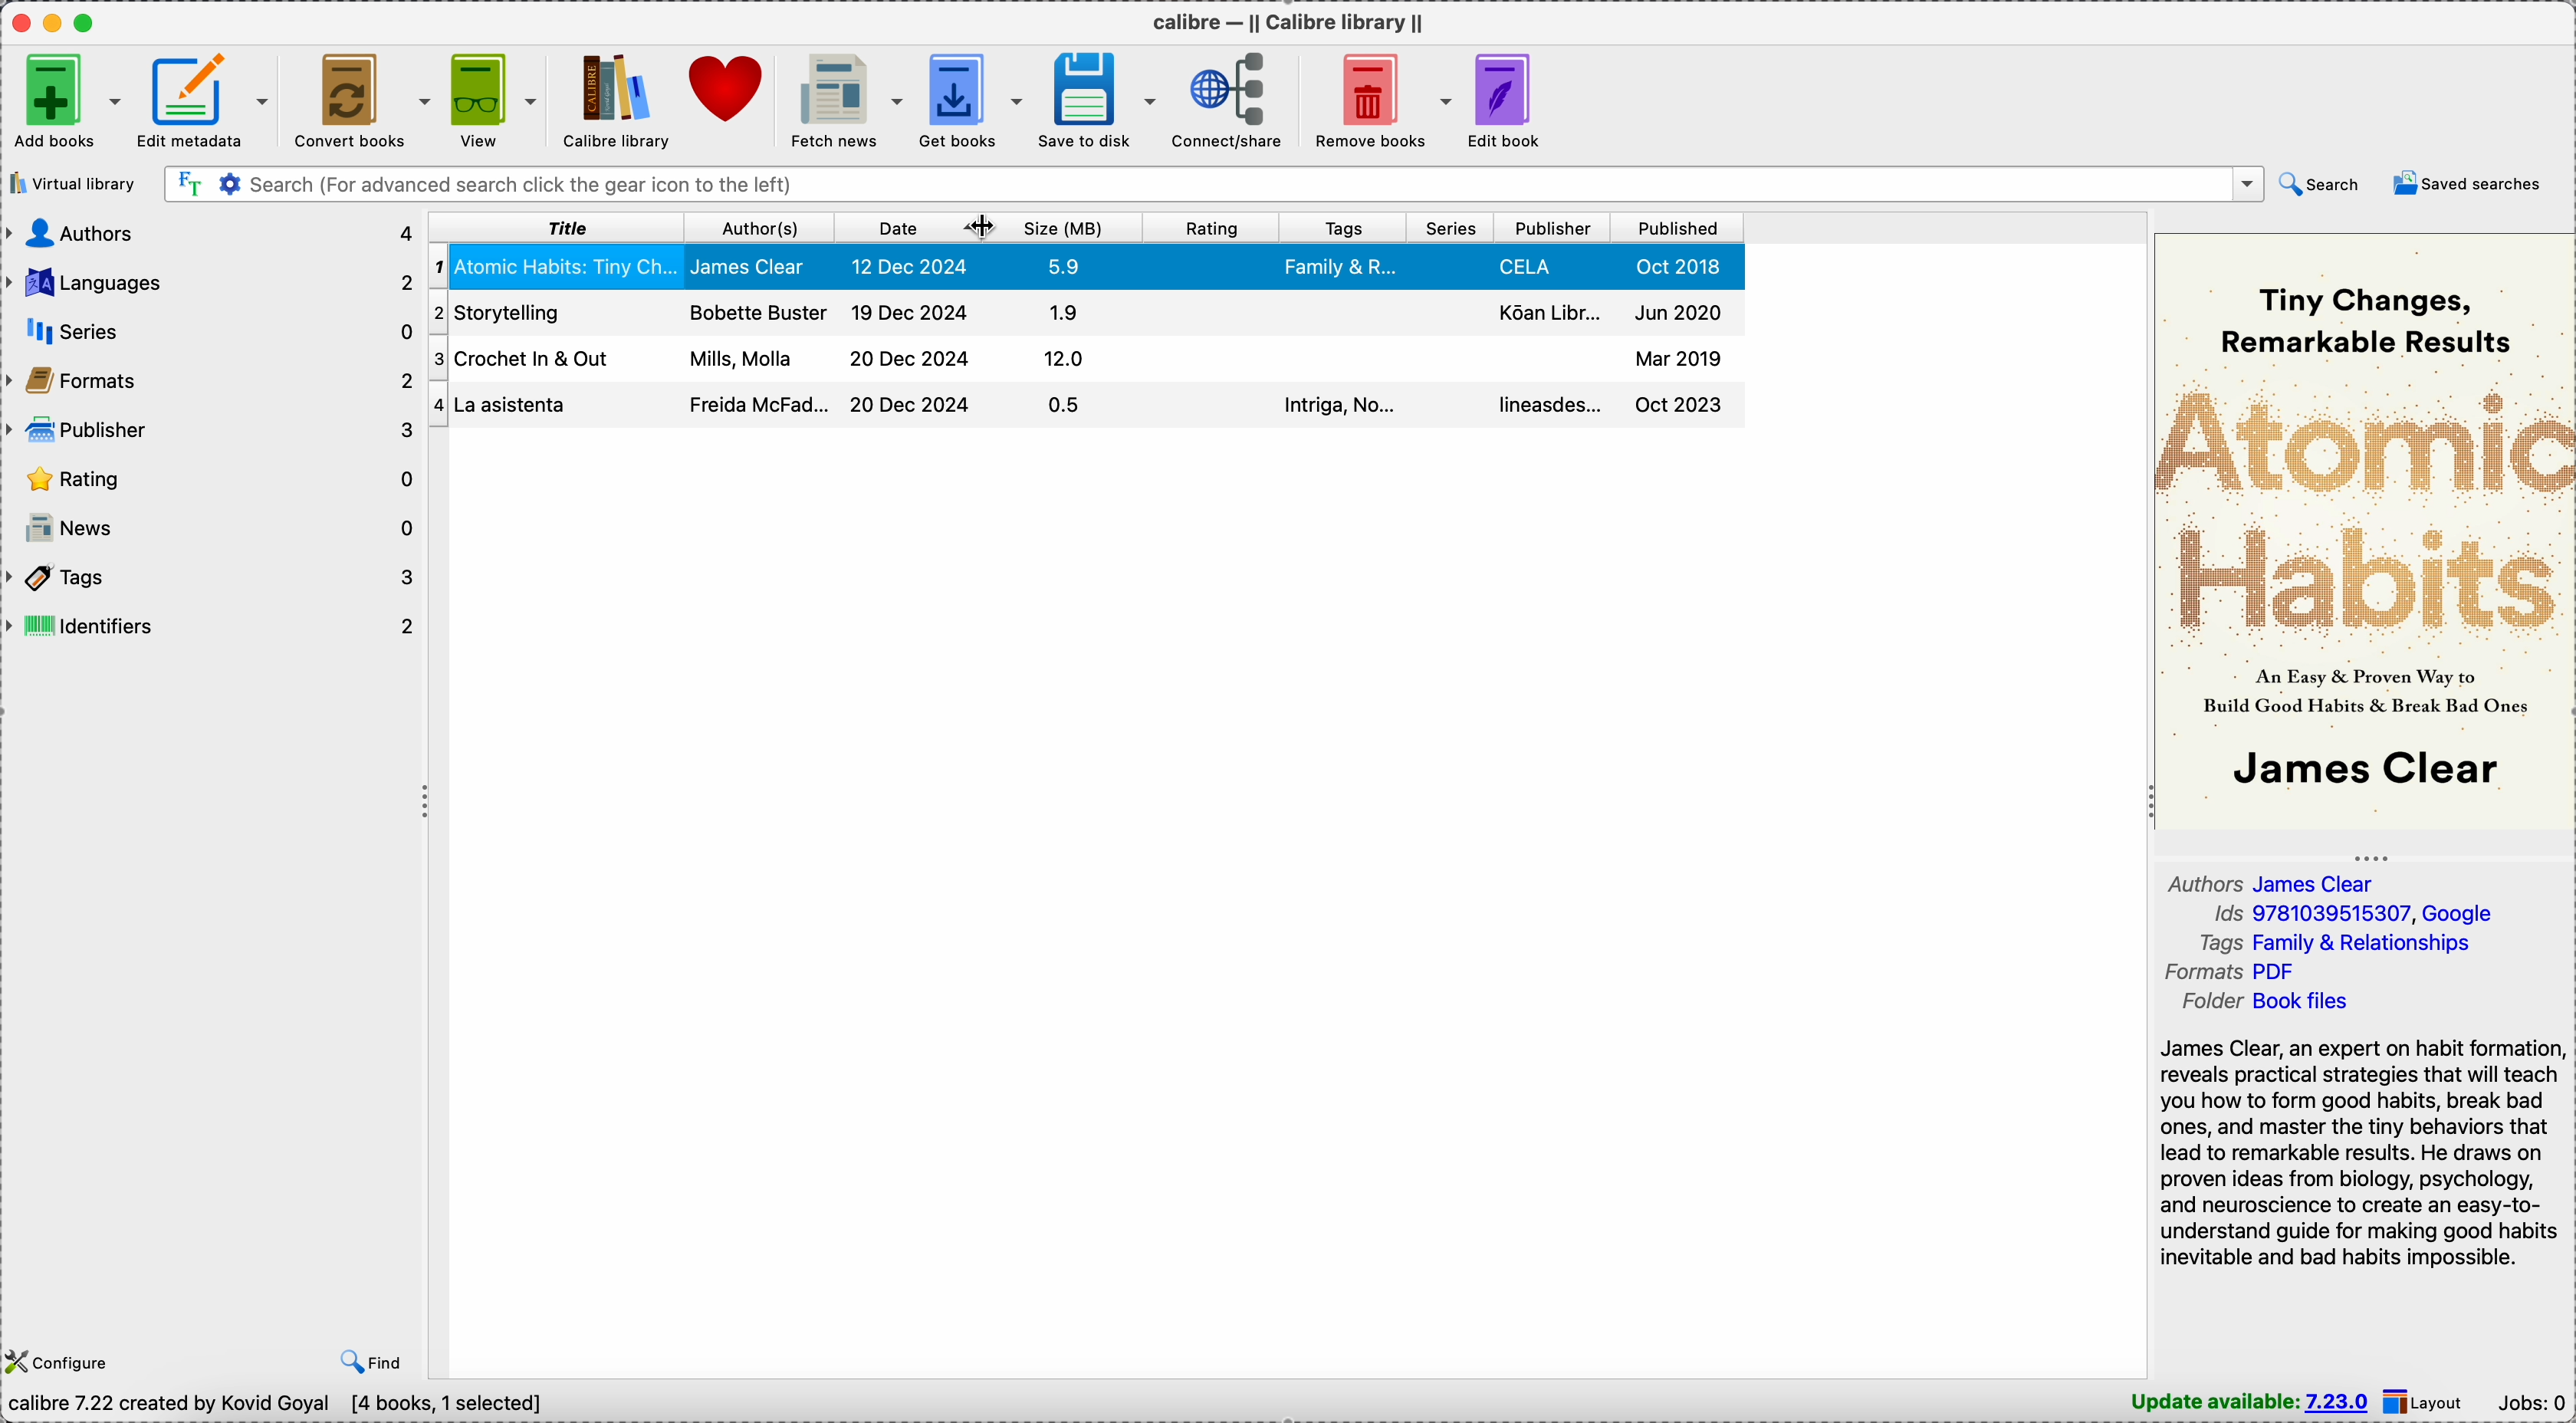 This screenshot has width=2576, height=1423. I want to click on configure, so click(61, 1359).